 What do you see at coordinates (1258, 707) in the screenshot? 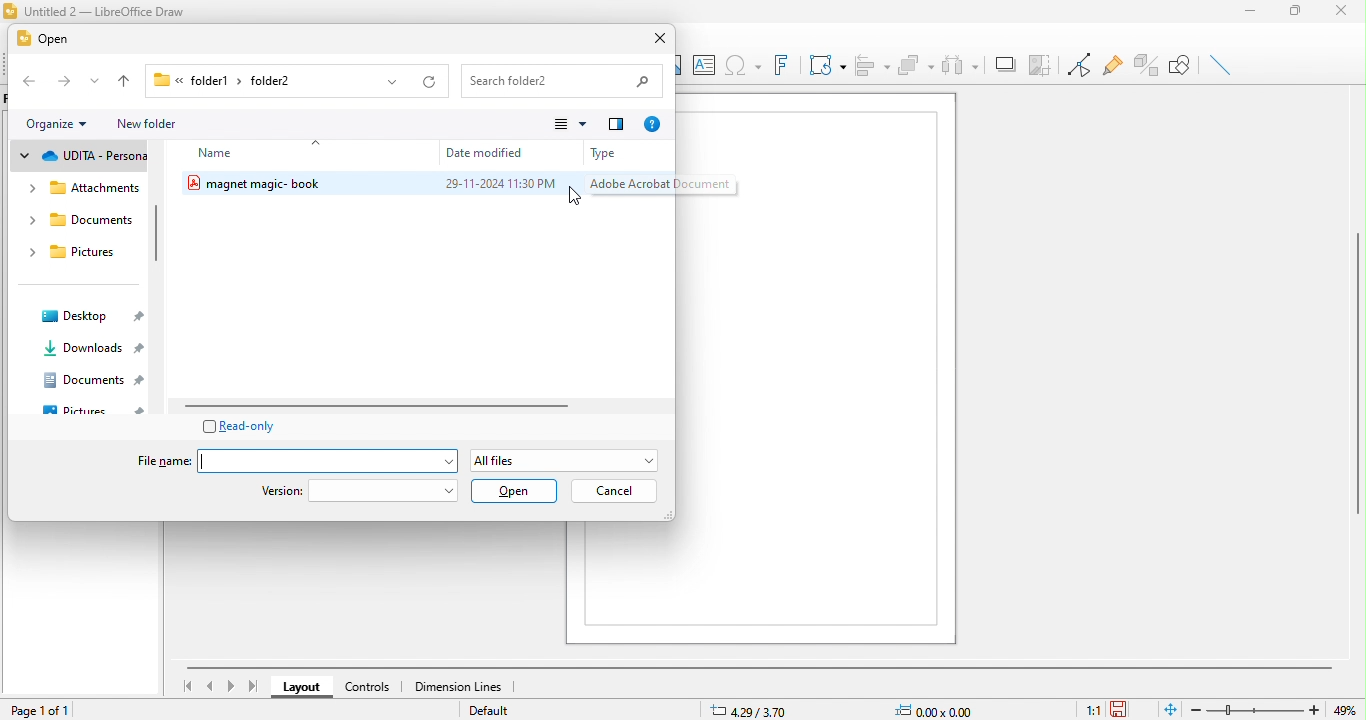
I see `zoom` at bounding box center [1258, 707].